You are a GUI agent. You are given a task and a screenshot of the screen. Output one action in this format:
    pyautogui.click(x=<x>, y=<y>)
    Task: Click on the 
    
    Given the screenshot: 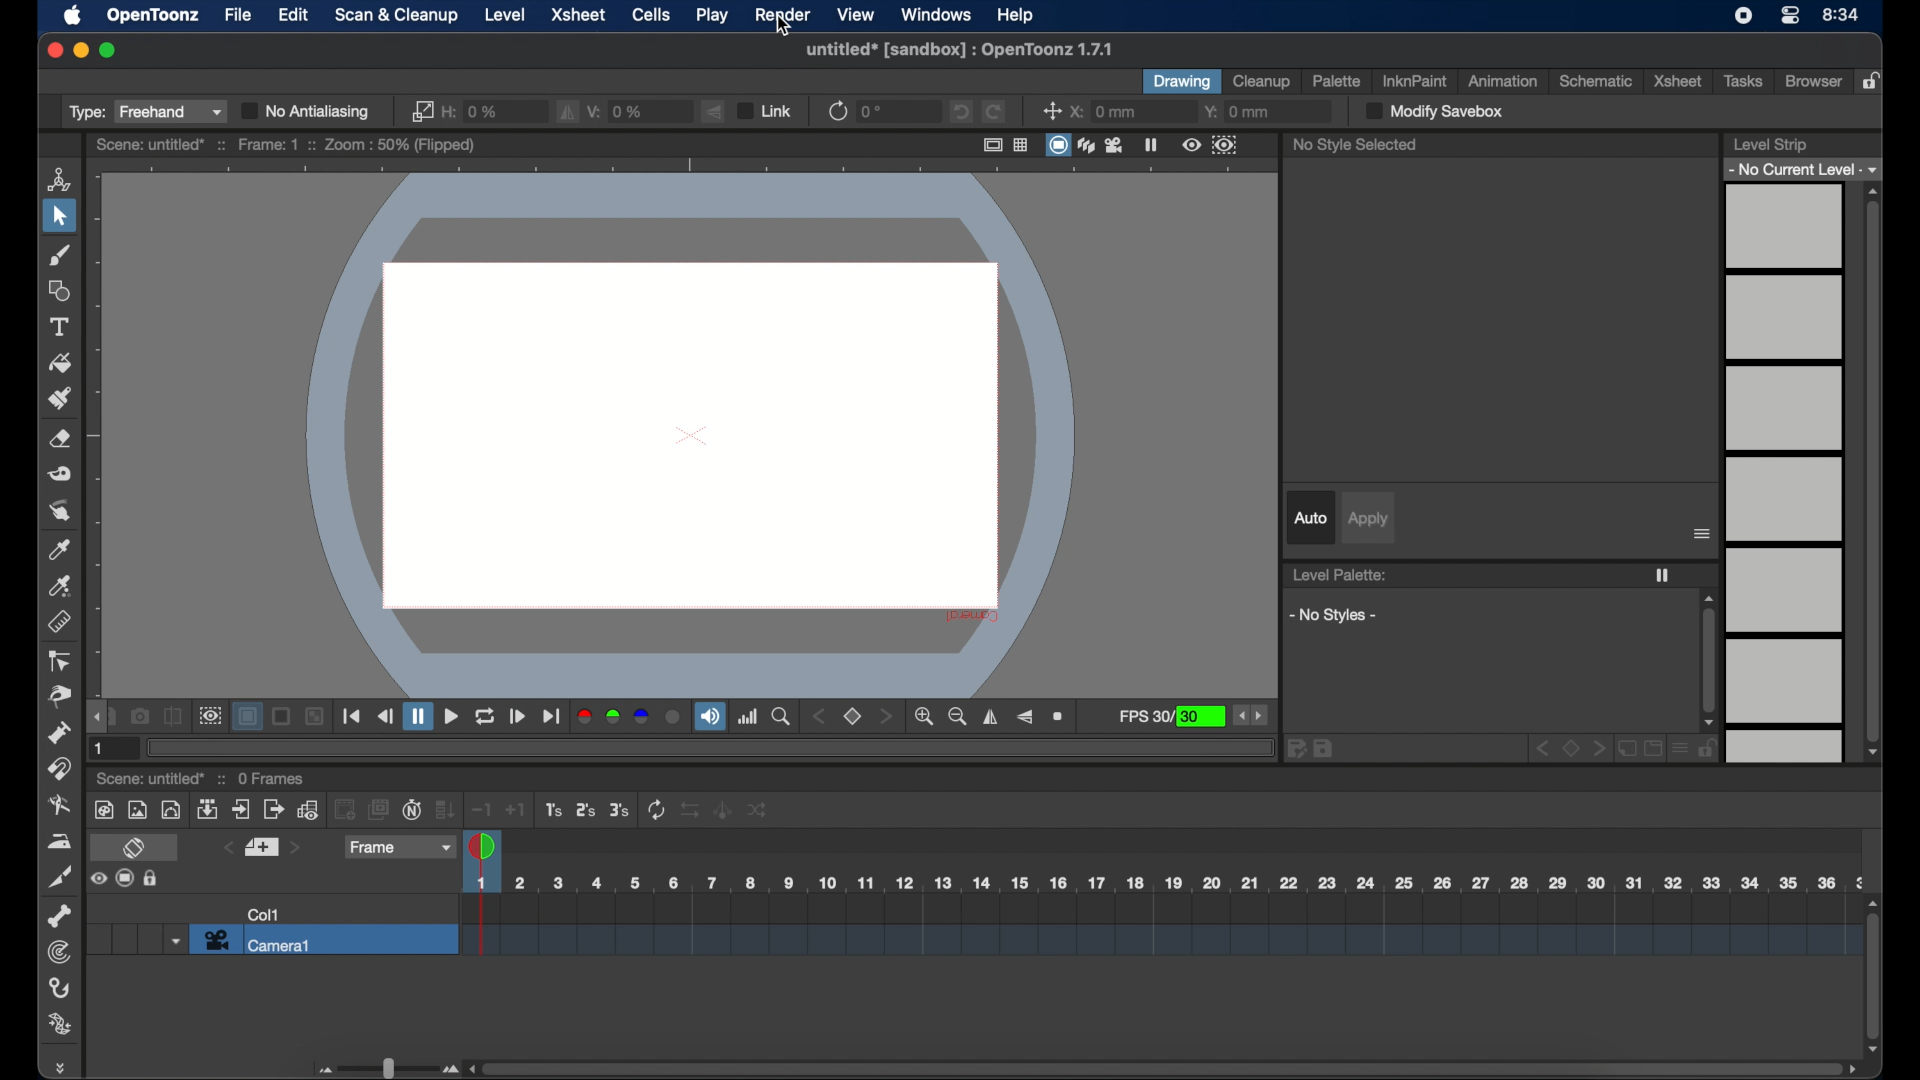 What is the action you would take?
    pyautogui.click(x=758, y=809)
    